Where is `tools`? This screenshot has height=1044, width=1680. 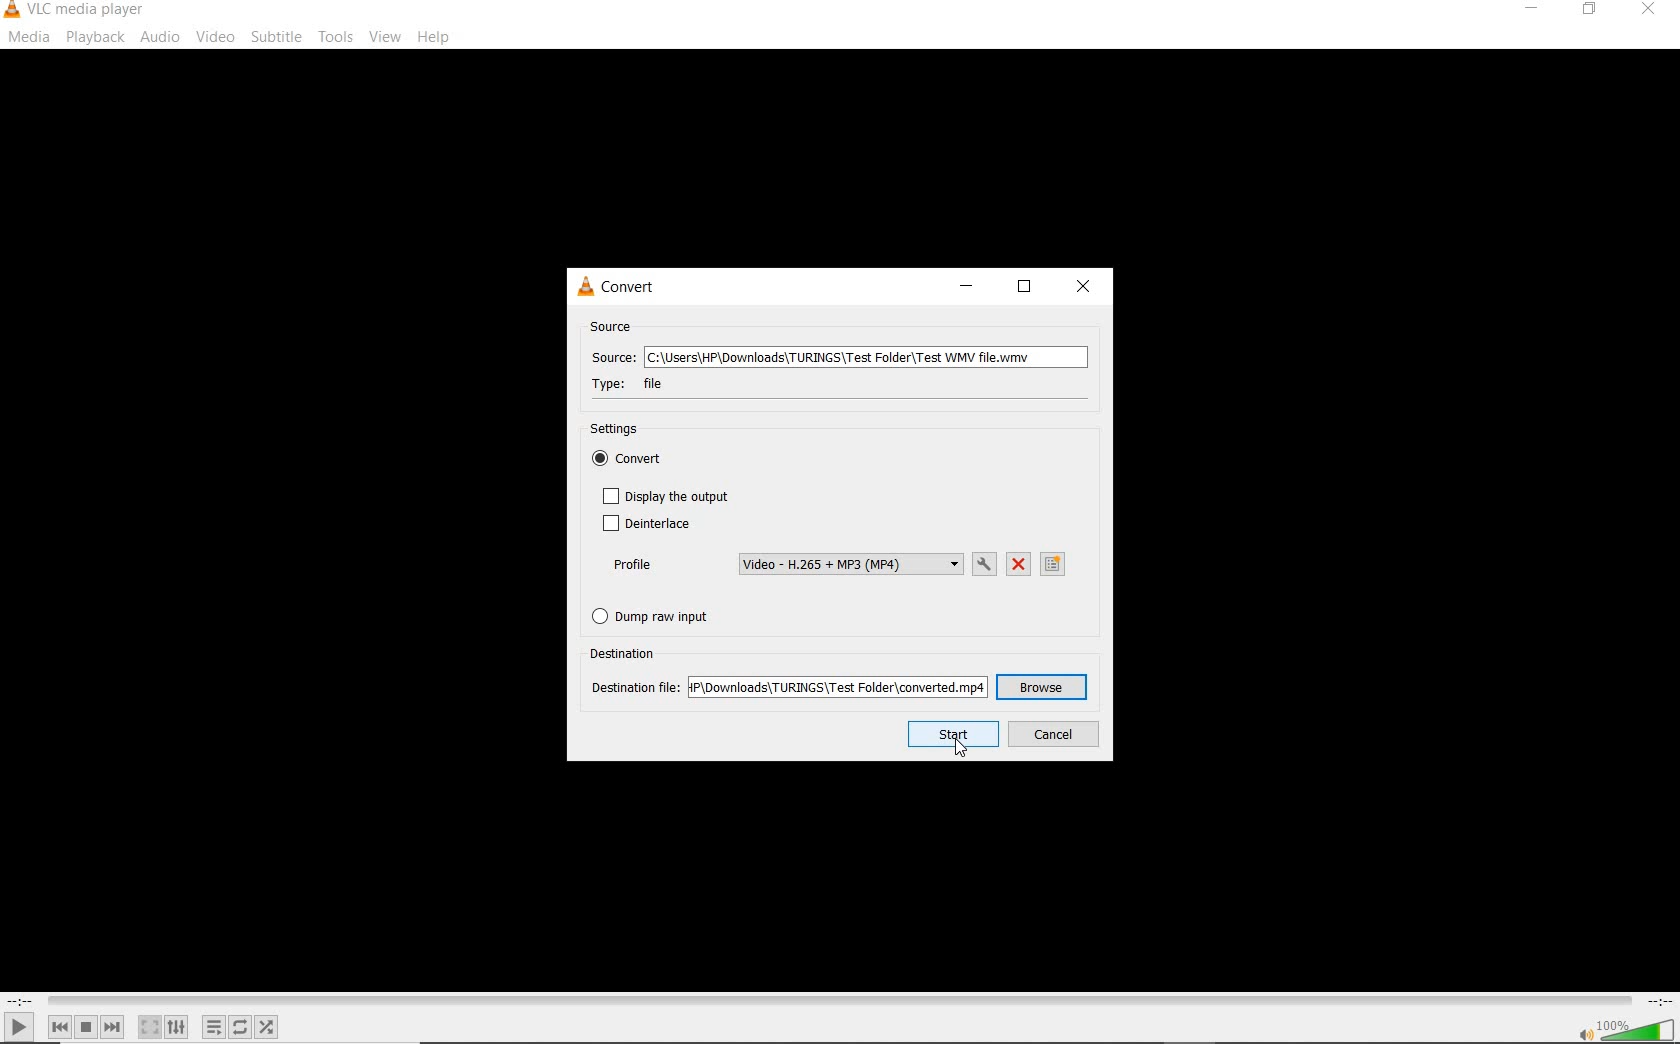
tools is located at coordinates (334, 34).